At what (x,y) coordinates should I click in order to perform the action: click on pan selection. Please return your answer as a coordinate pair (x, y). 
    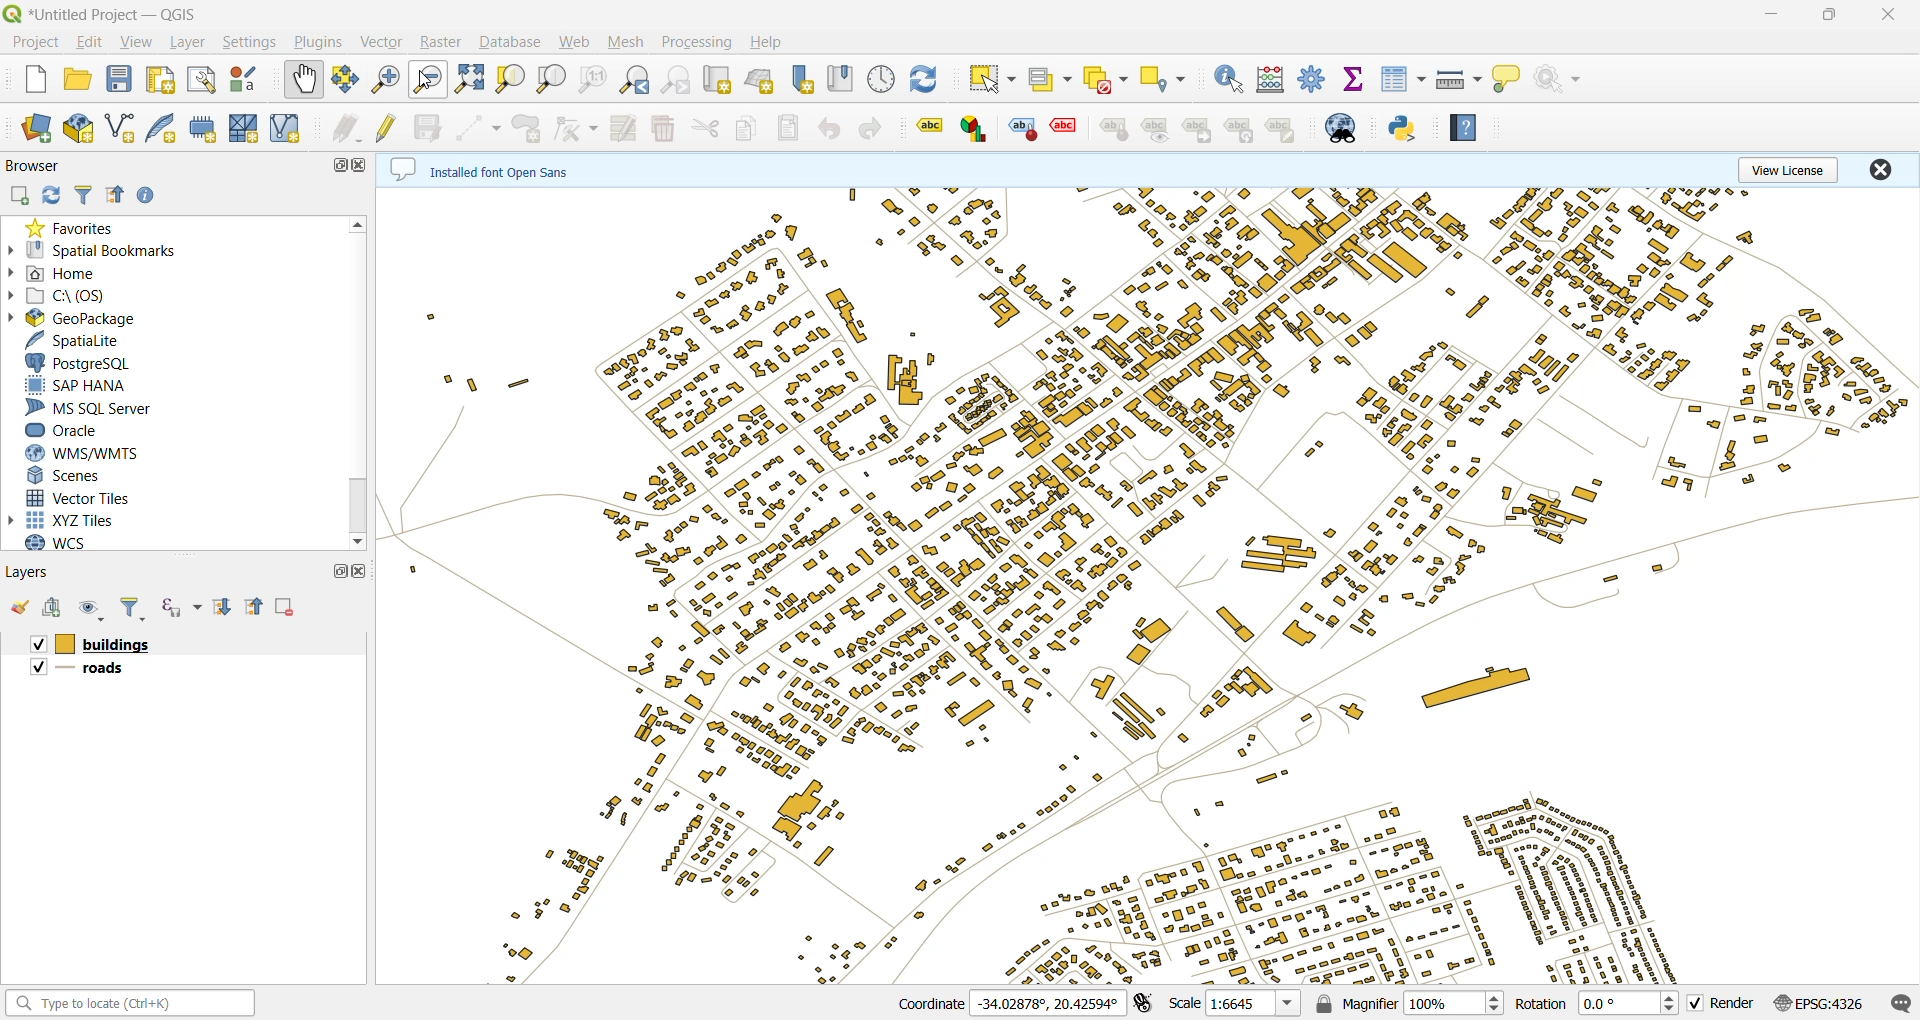
    Looking at the image, I should click on (342, 81).